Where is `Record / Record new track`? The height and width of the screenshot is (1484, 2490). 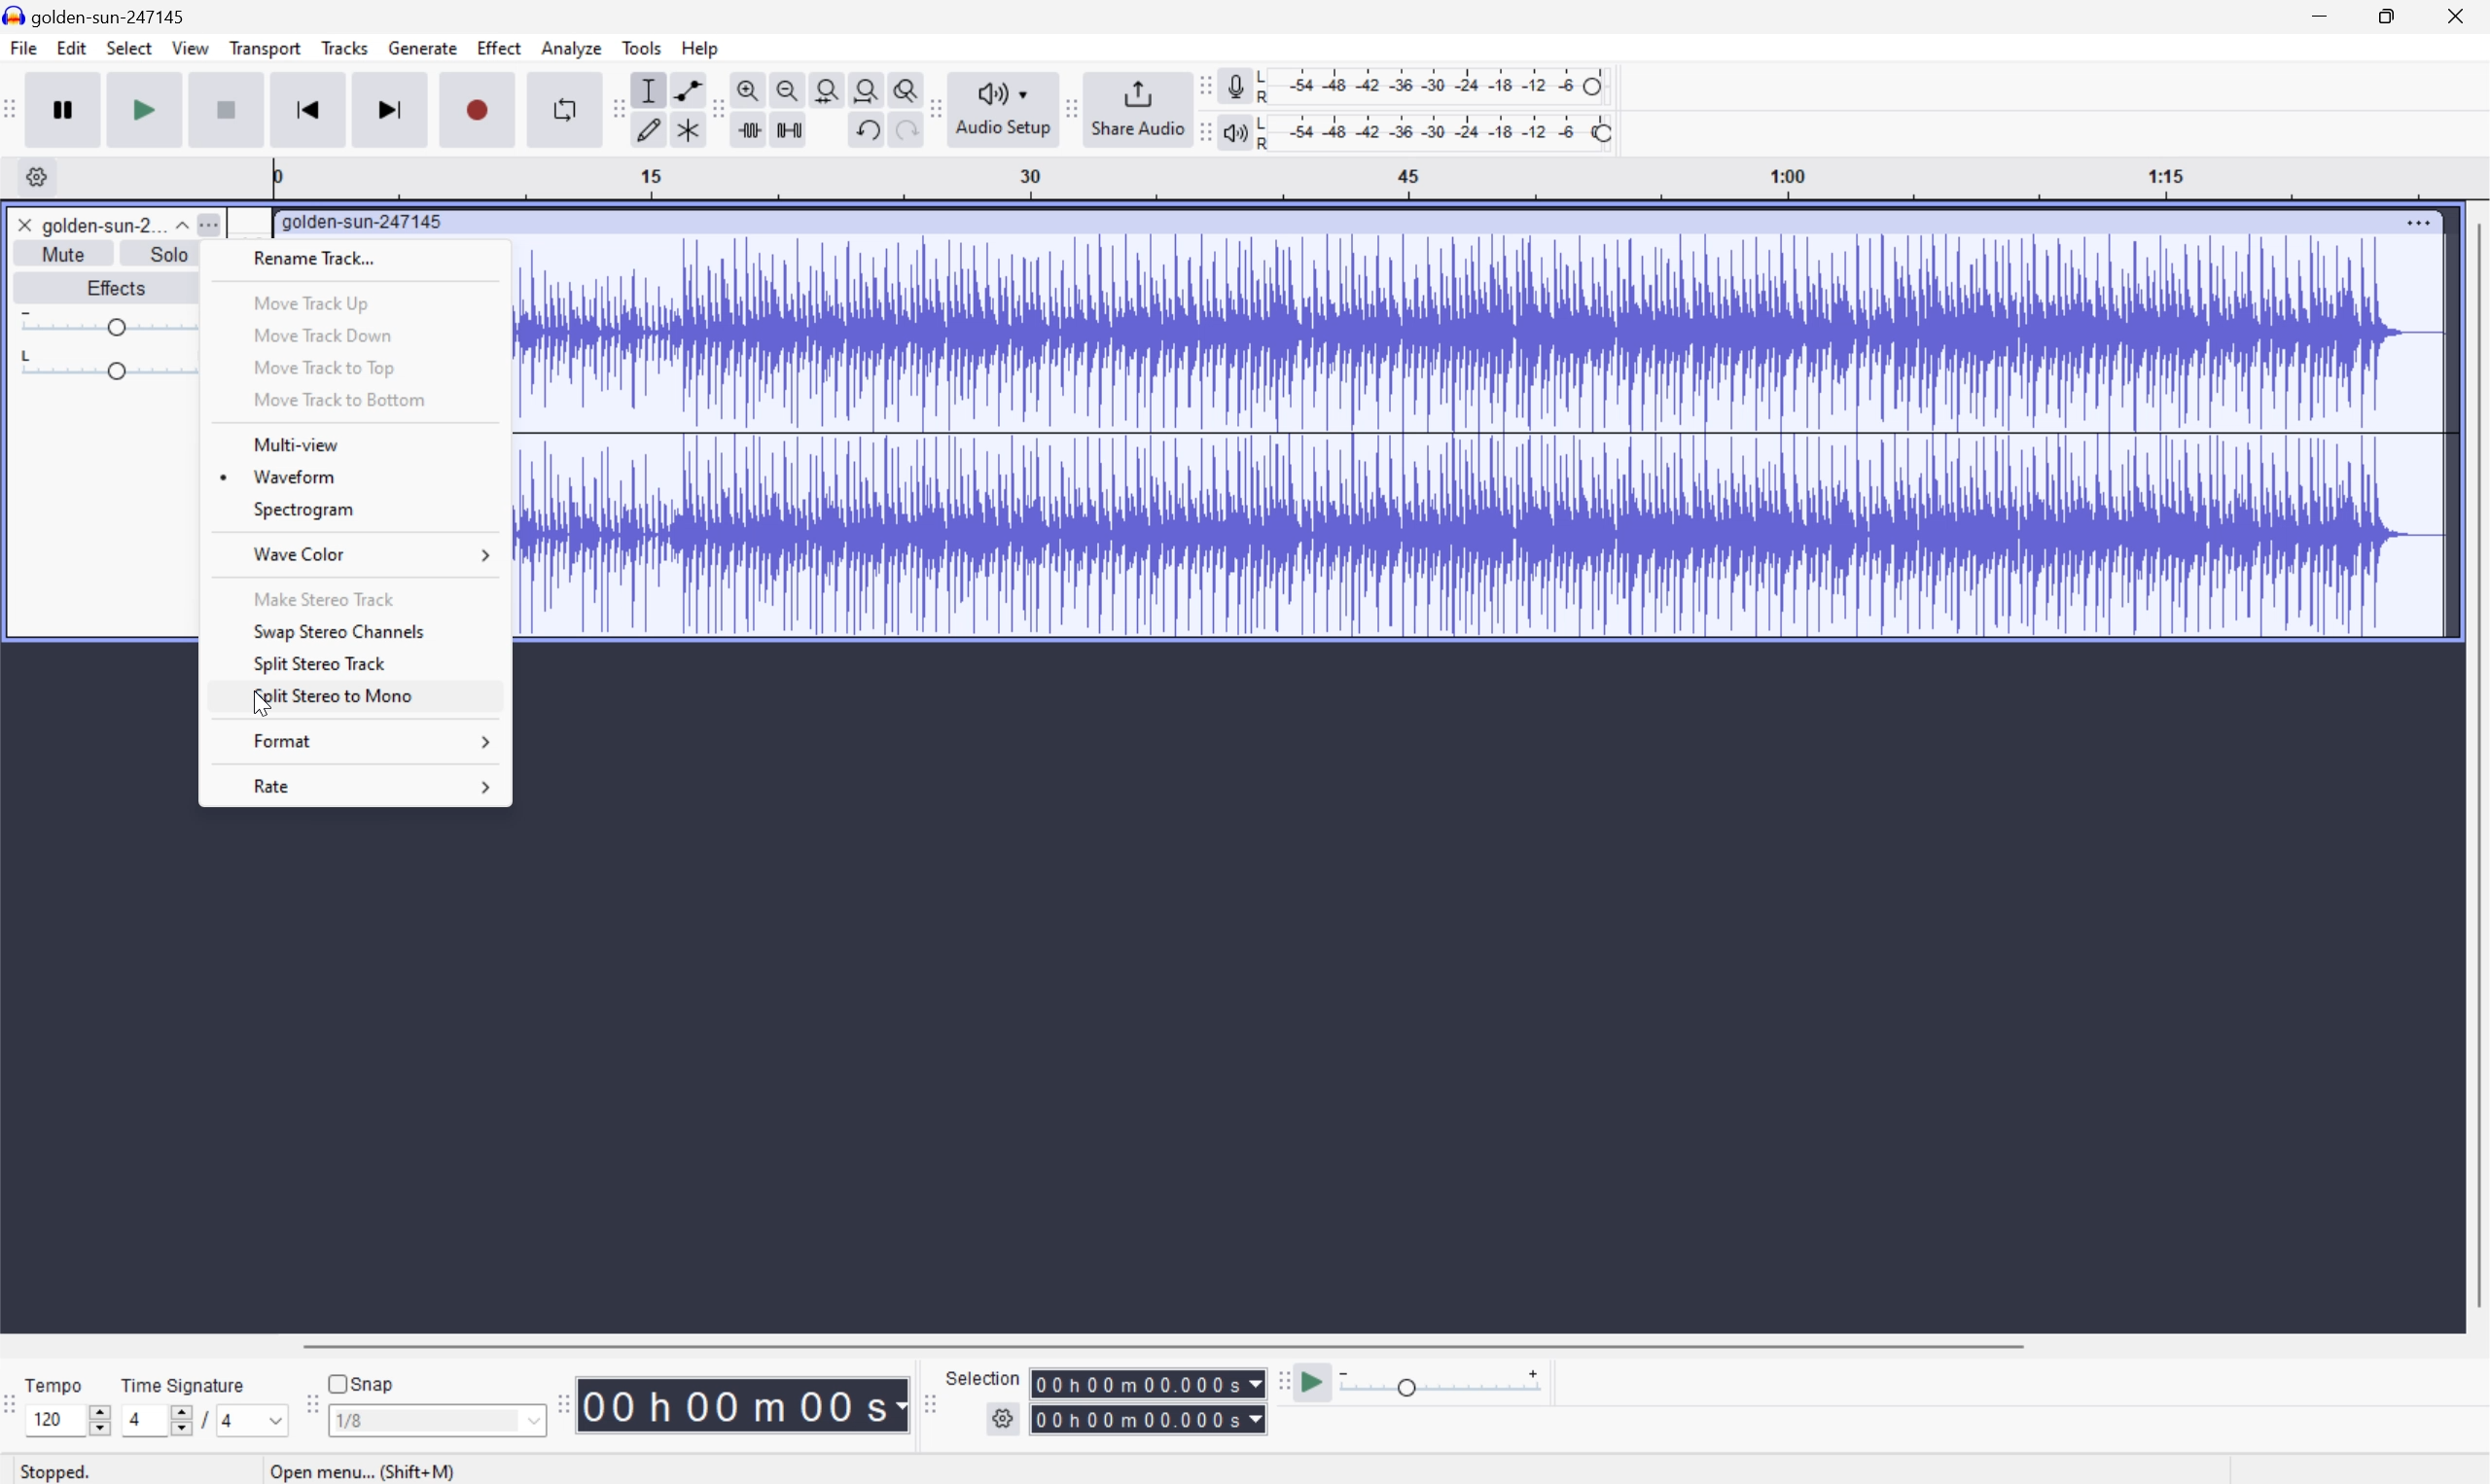 Record / Record new track is located at coordinates (481, 111).